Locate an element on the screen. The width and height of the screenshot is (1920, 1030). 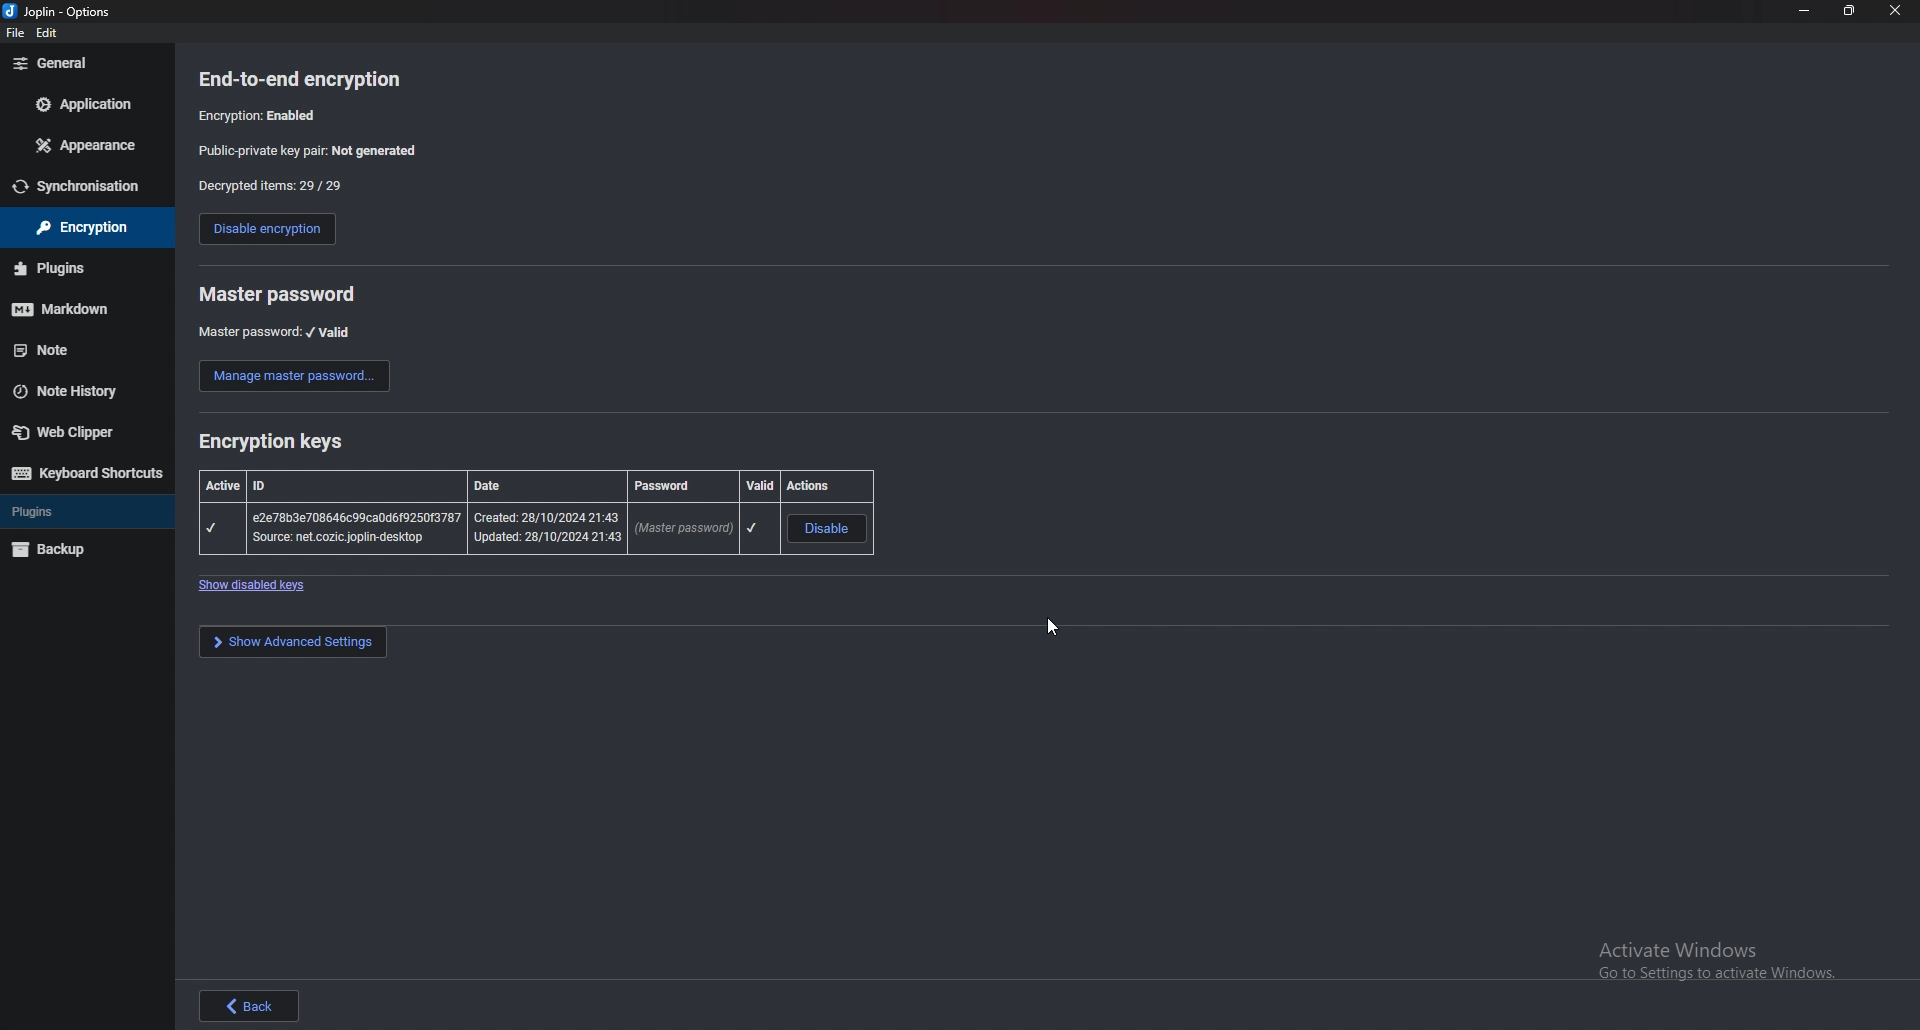
First row is located at coordinates (533, 483).